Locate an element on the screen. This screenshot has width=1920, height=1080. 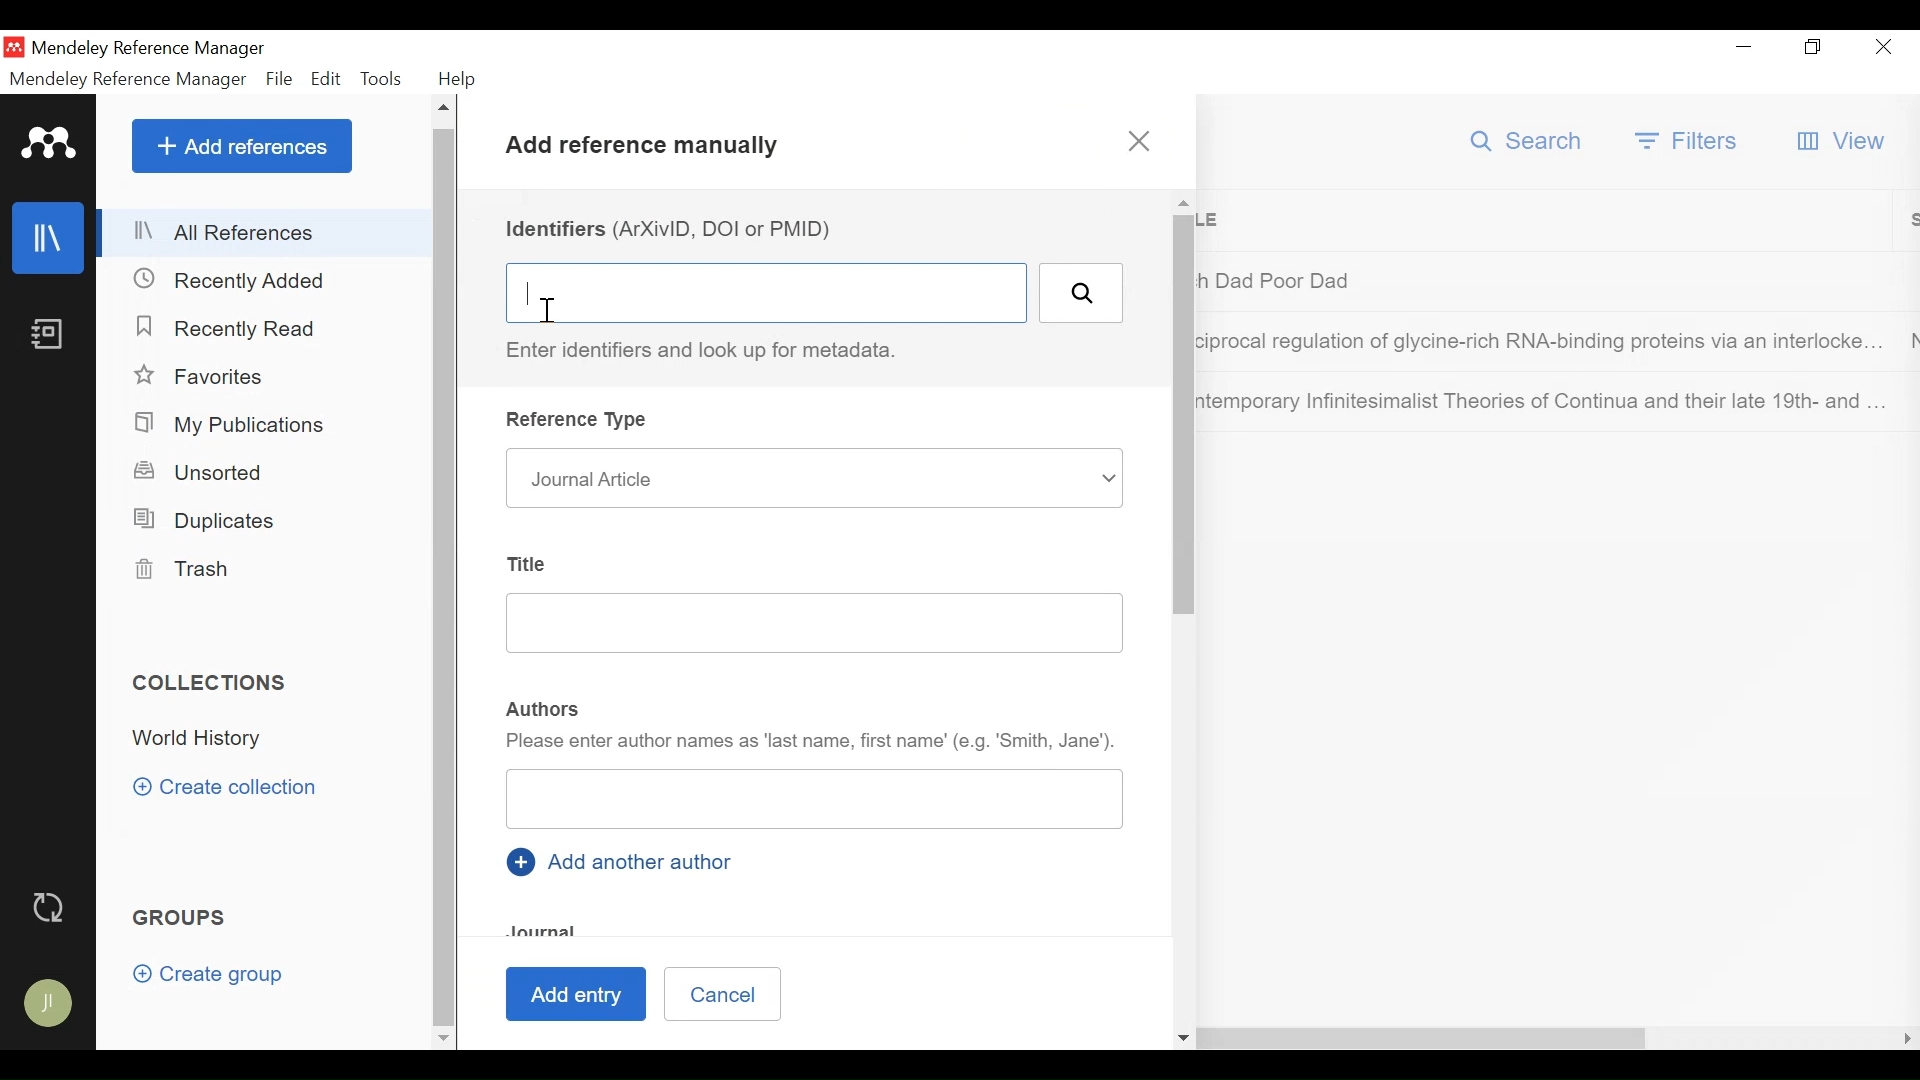
Authors Field is located at coordinates (817, 798).